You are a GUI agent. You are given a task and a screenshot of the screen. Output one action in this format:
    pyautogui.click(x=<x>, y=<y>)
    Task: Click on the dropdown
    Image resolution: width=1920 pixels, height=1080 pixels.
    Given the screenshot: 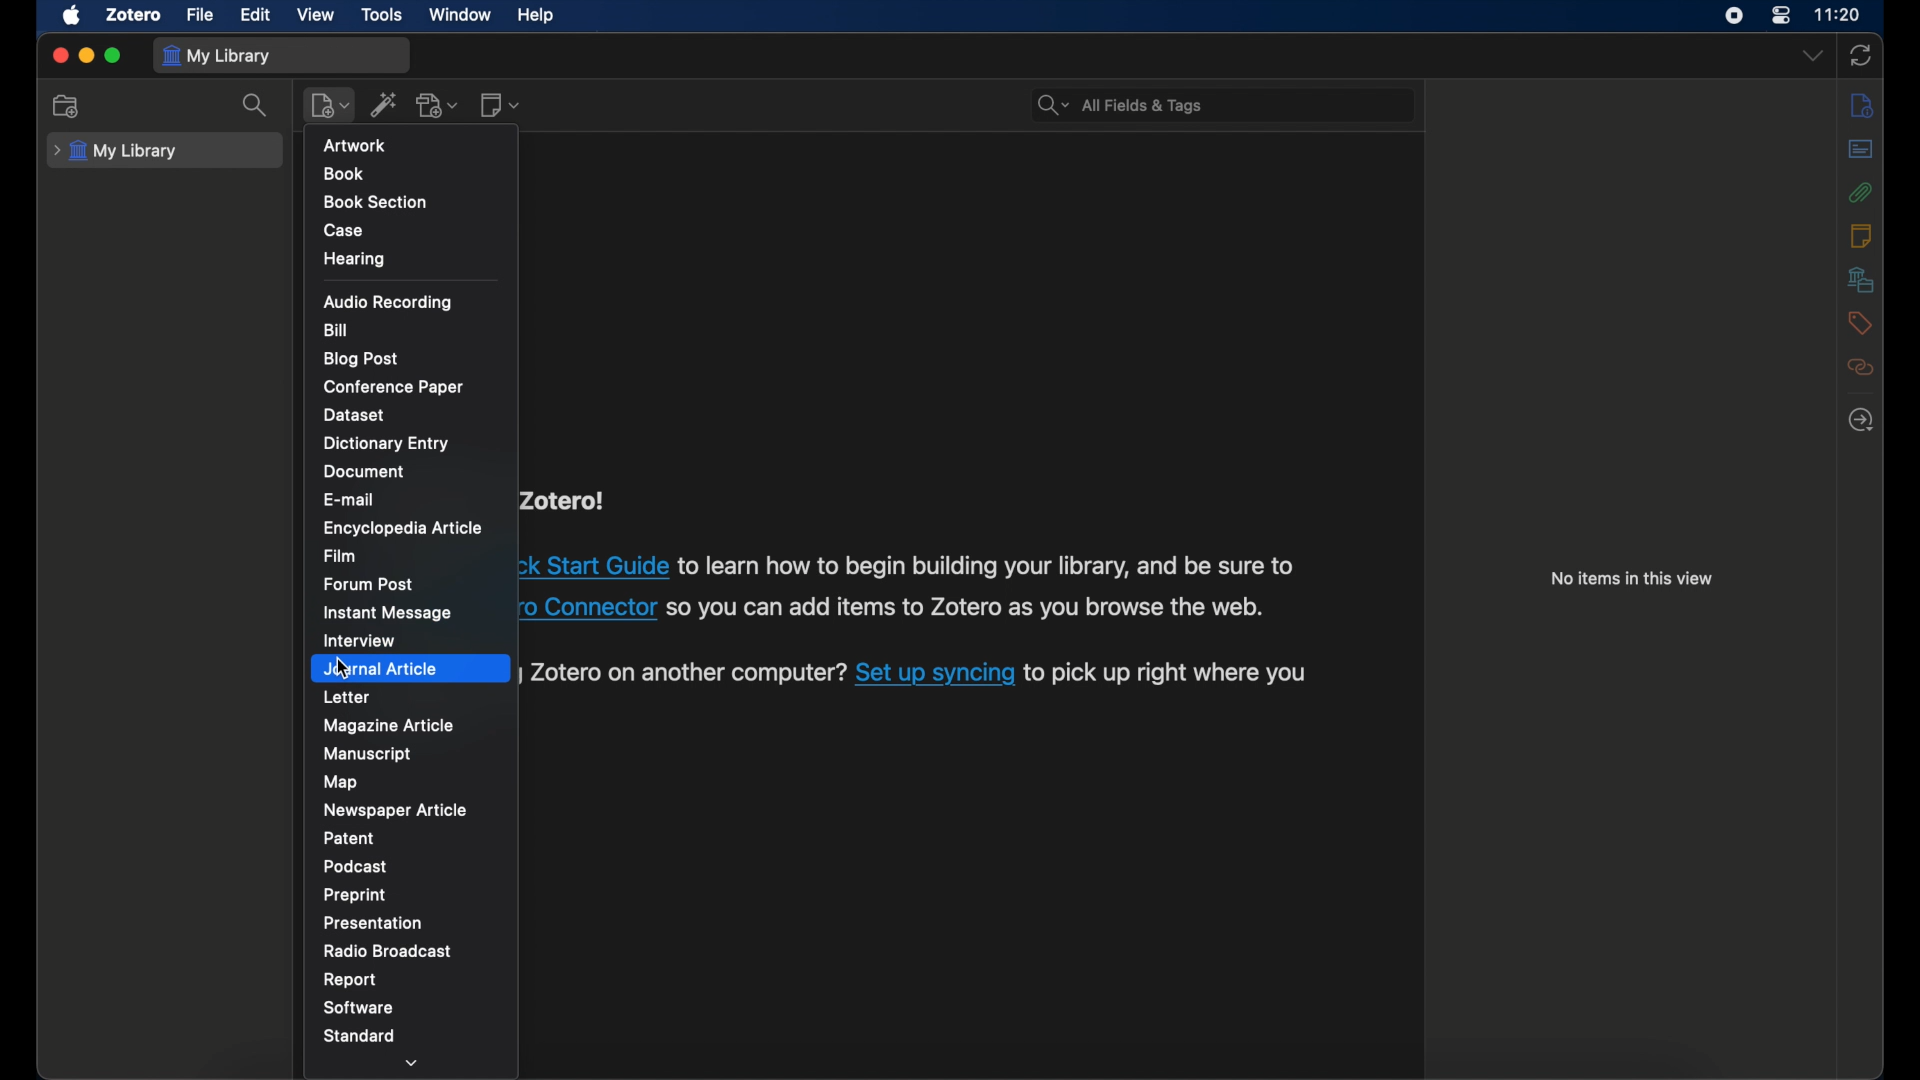 What is the action you would take?
    pyautogui.click(x=414, y=1062)
    